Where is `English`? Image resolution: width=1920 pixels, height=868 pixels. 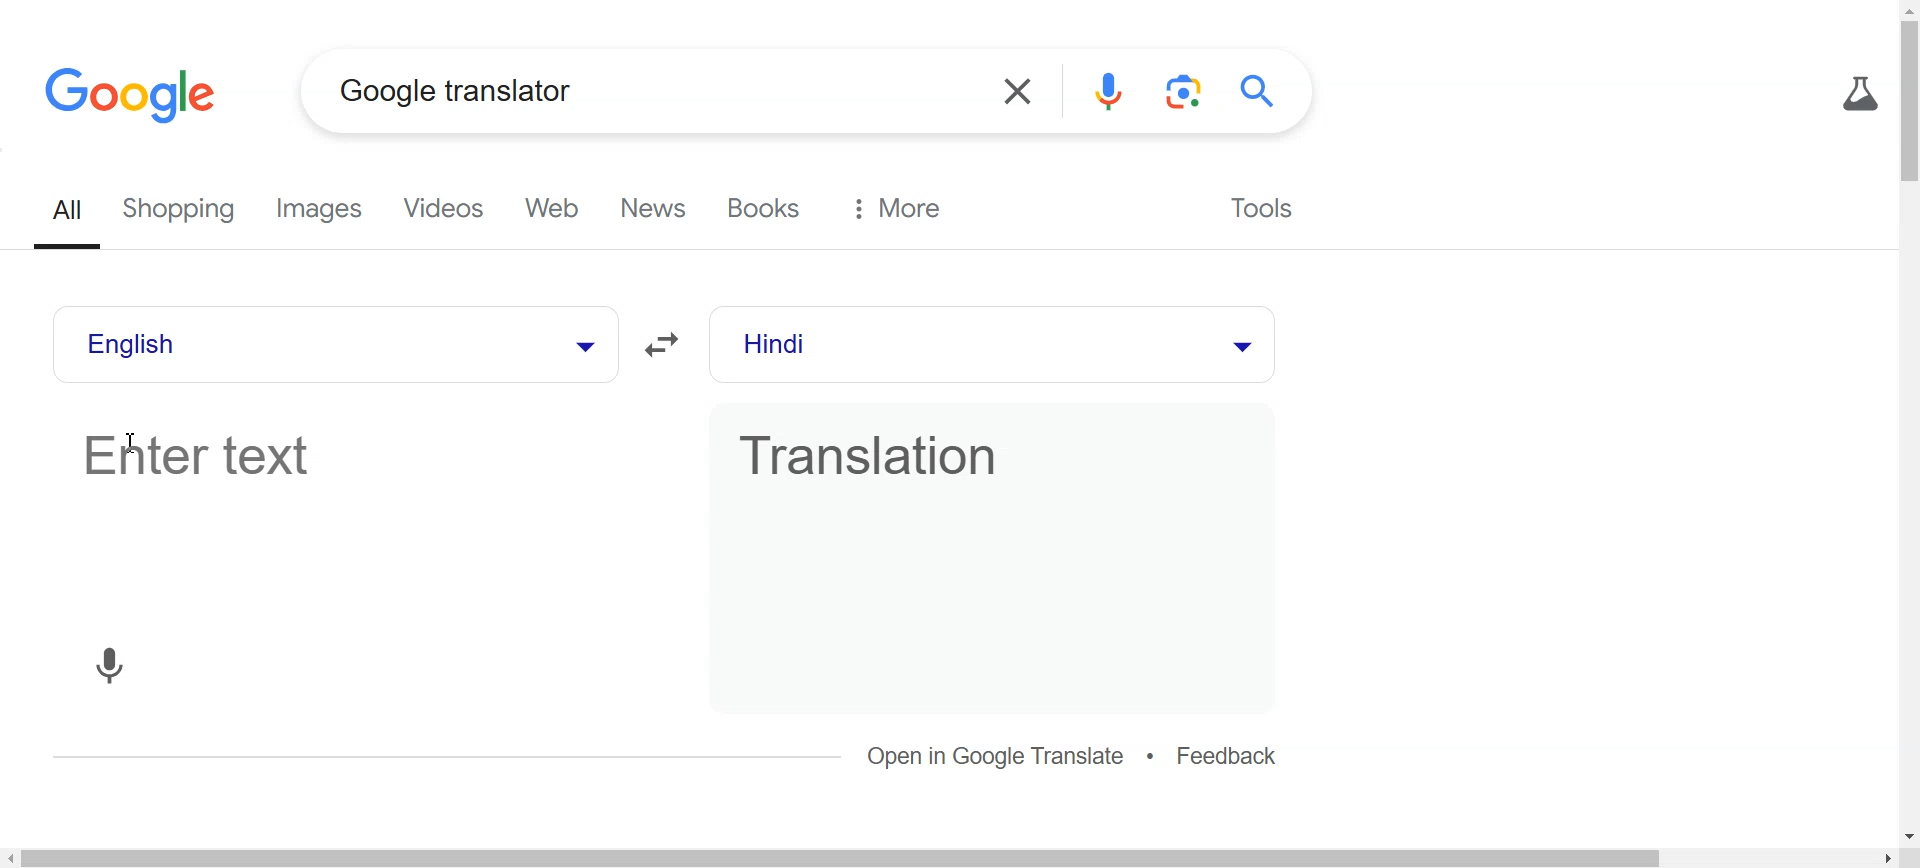
English is located at coordinates (287, 344).